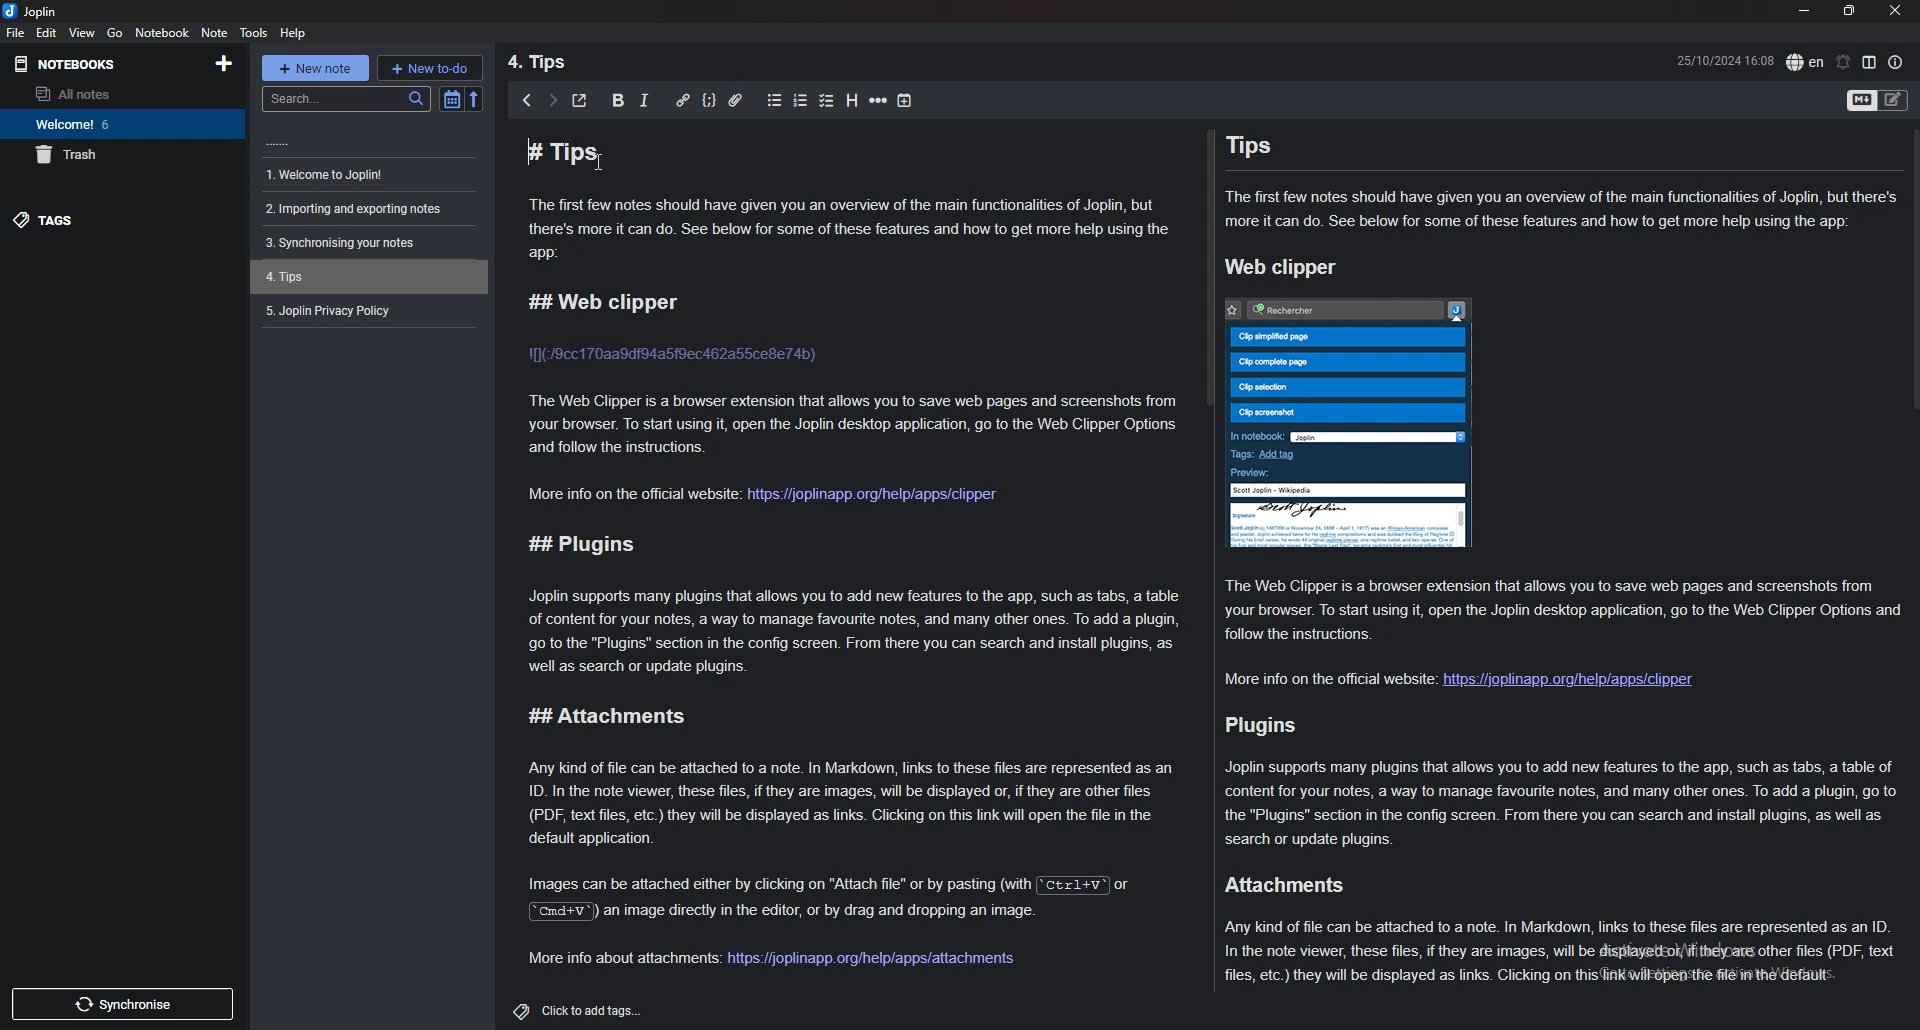 This screenshot has width=1920, height=1030. I want to click on , so click(279, 143).